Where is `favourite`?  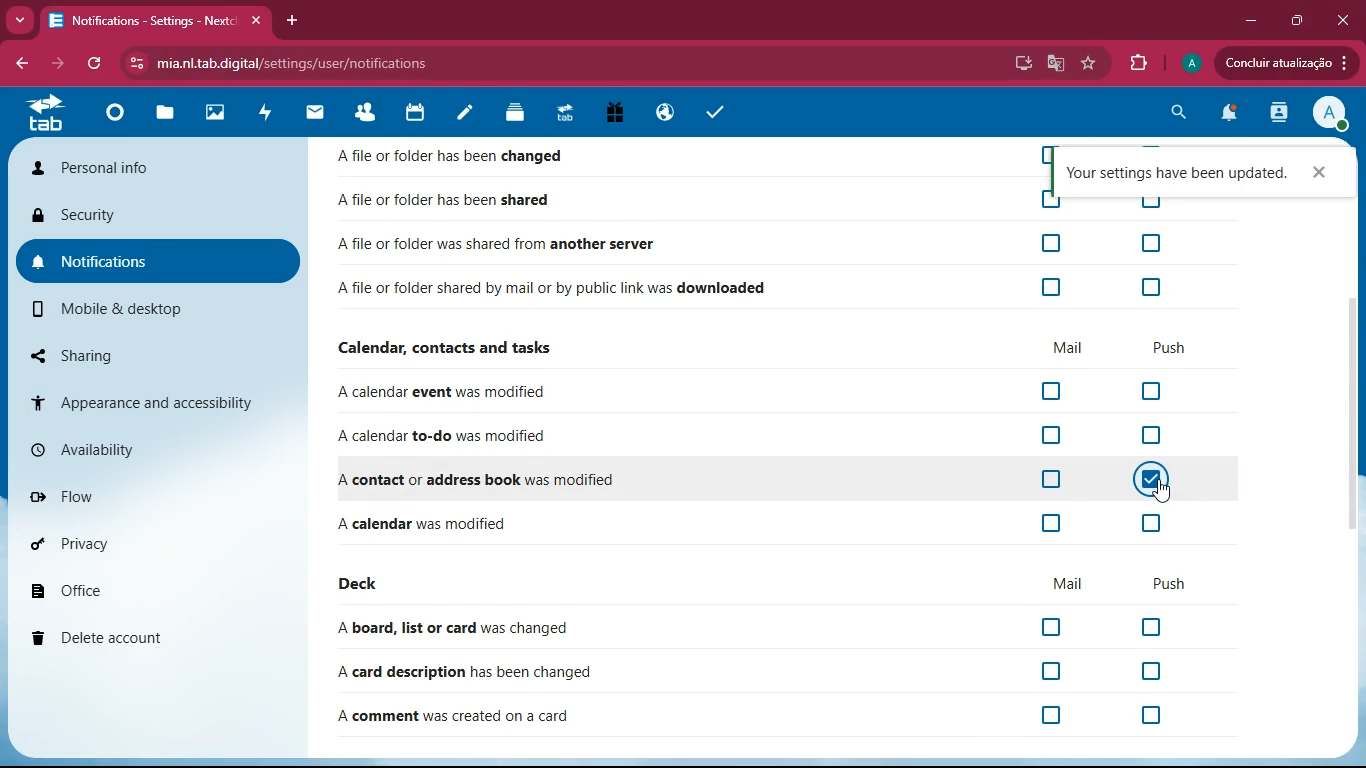 favourite is located at coordinates (1088, 63).